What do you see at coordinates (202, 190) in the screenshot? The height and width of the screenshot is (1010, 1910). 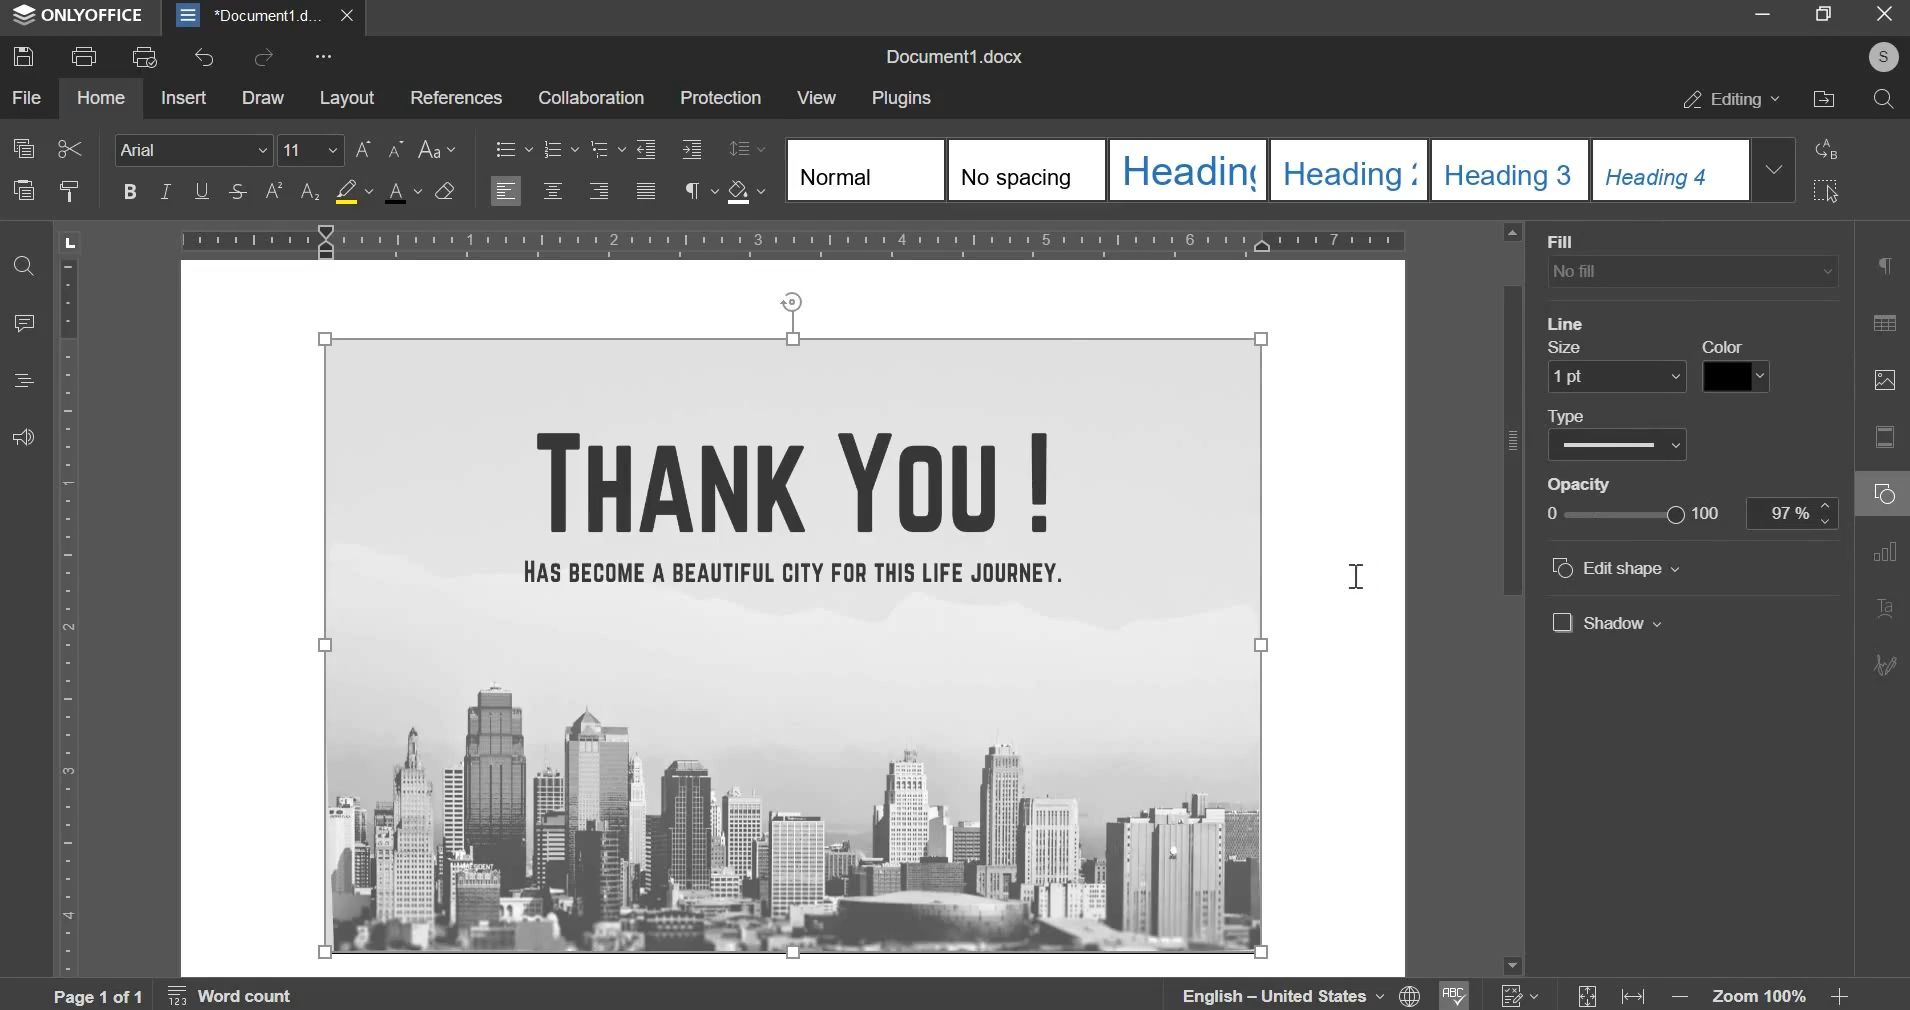 I see `underline` at bounding box center [202, 190].